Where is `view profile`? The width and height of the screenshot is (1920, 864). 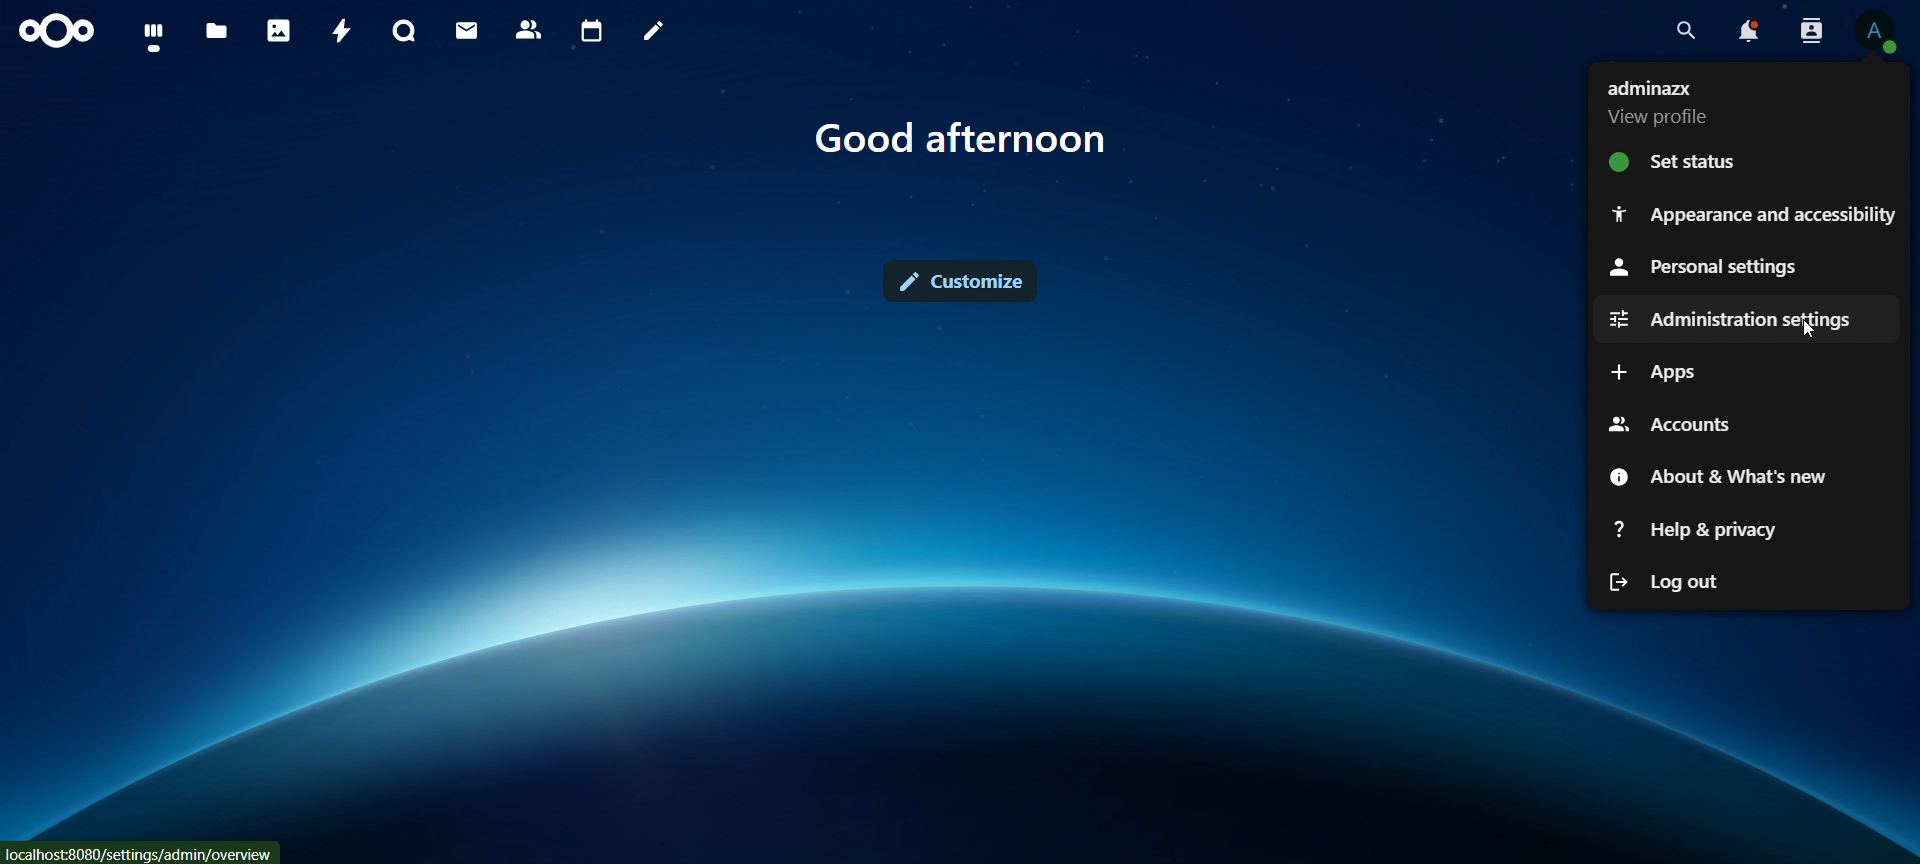
view profile is located at coordinates (1674, 107).